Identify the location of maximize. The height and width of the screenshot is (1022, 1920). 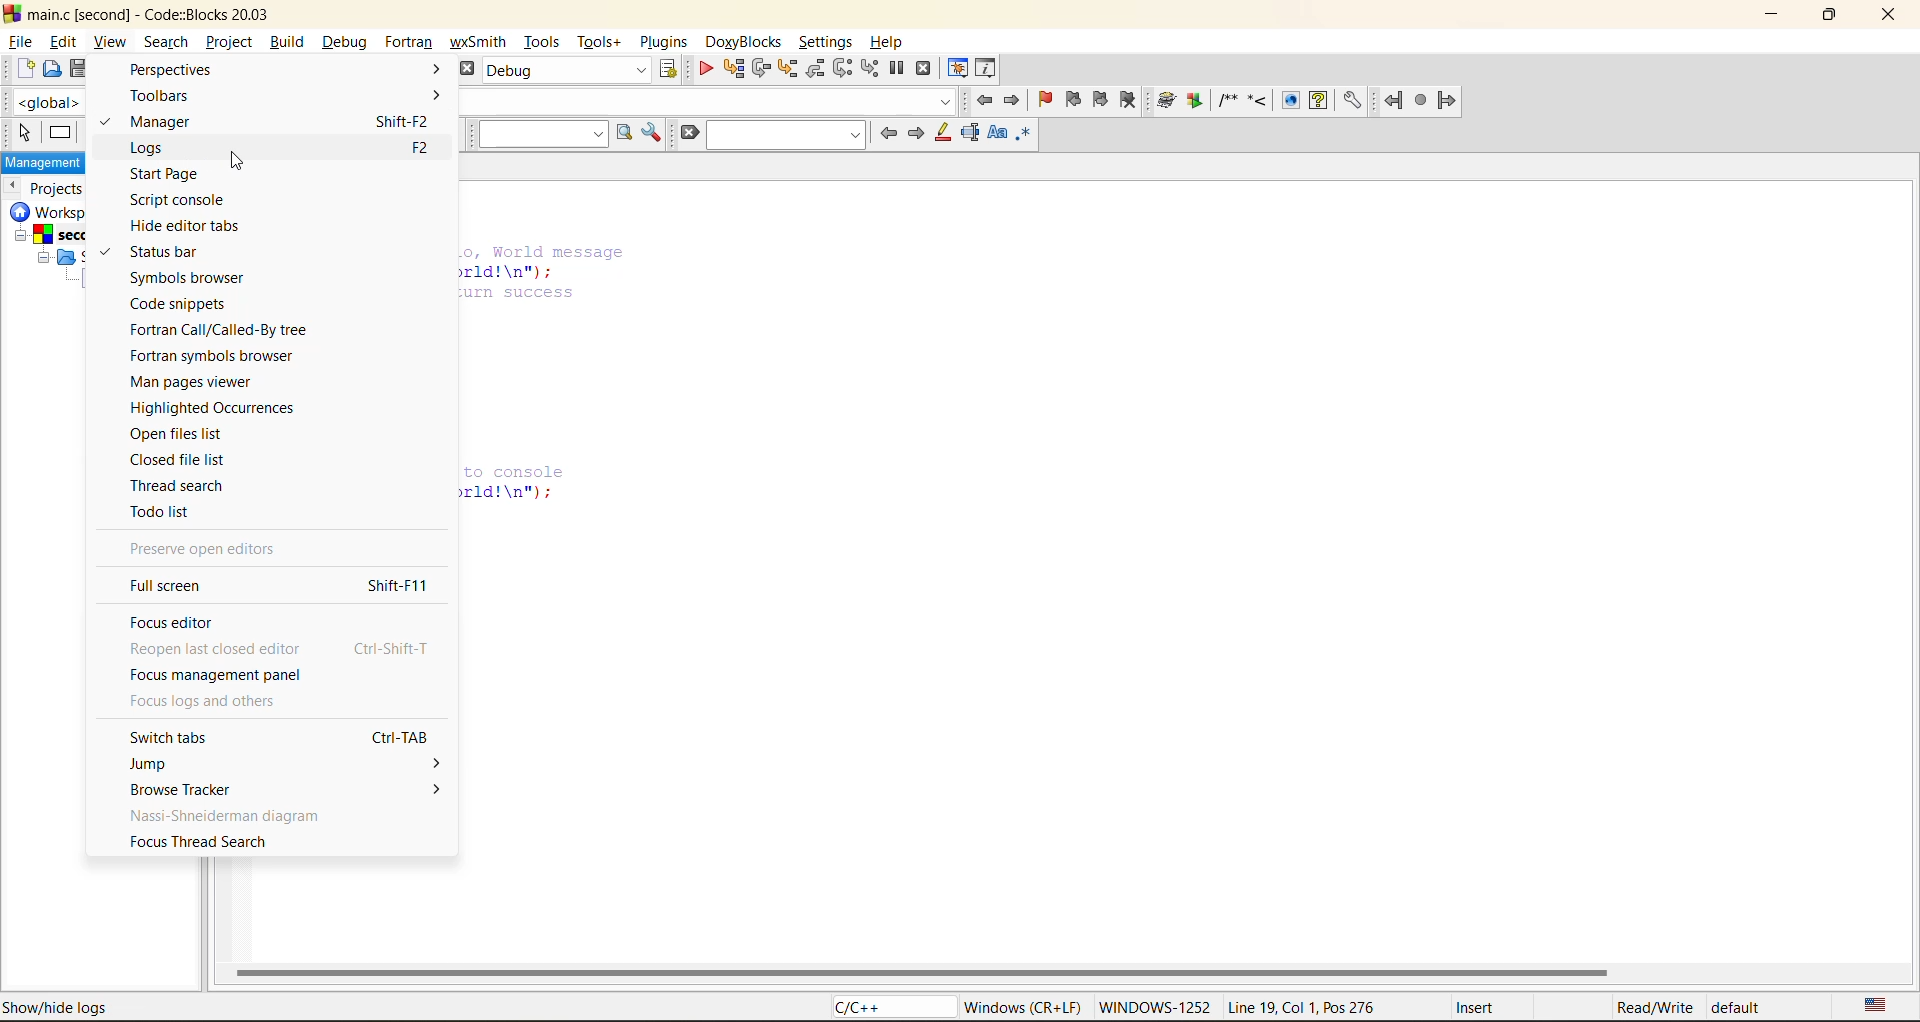
(1829, 16).